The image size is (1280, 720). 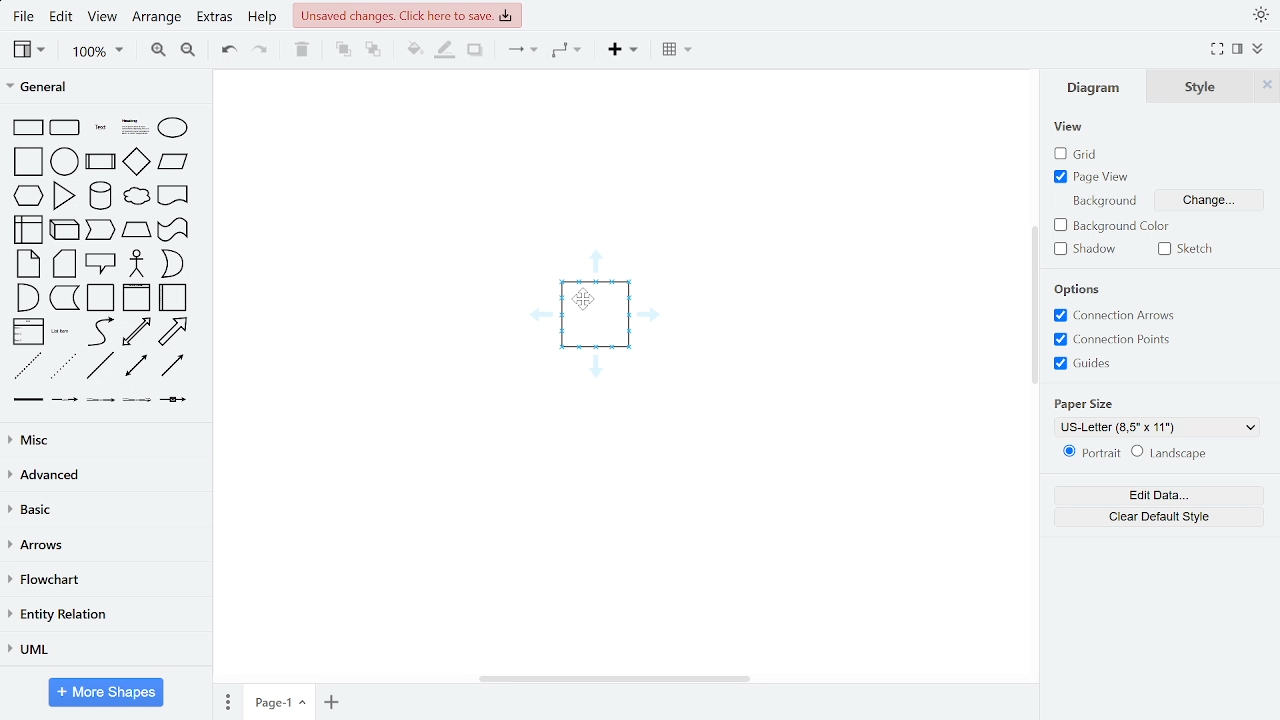 I want to click on file, so click(x=22, y=17).